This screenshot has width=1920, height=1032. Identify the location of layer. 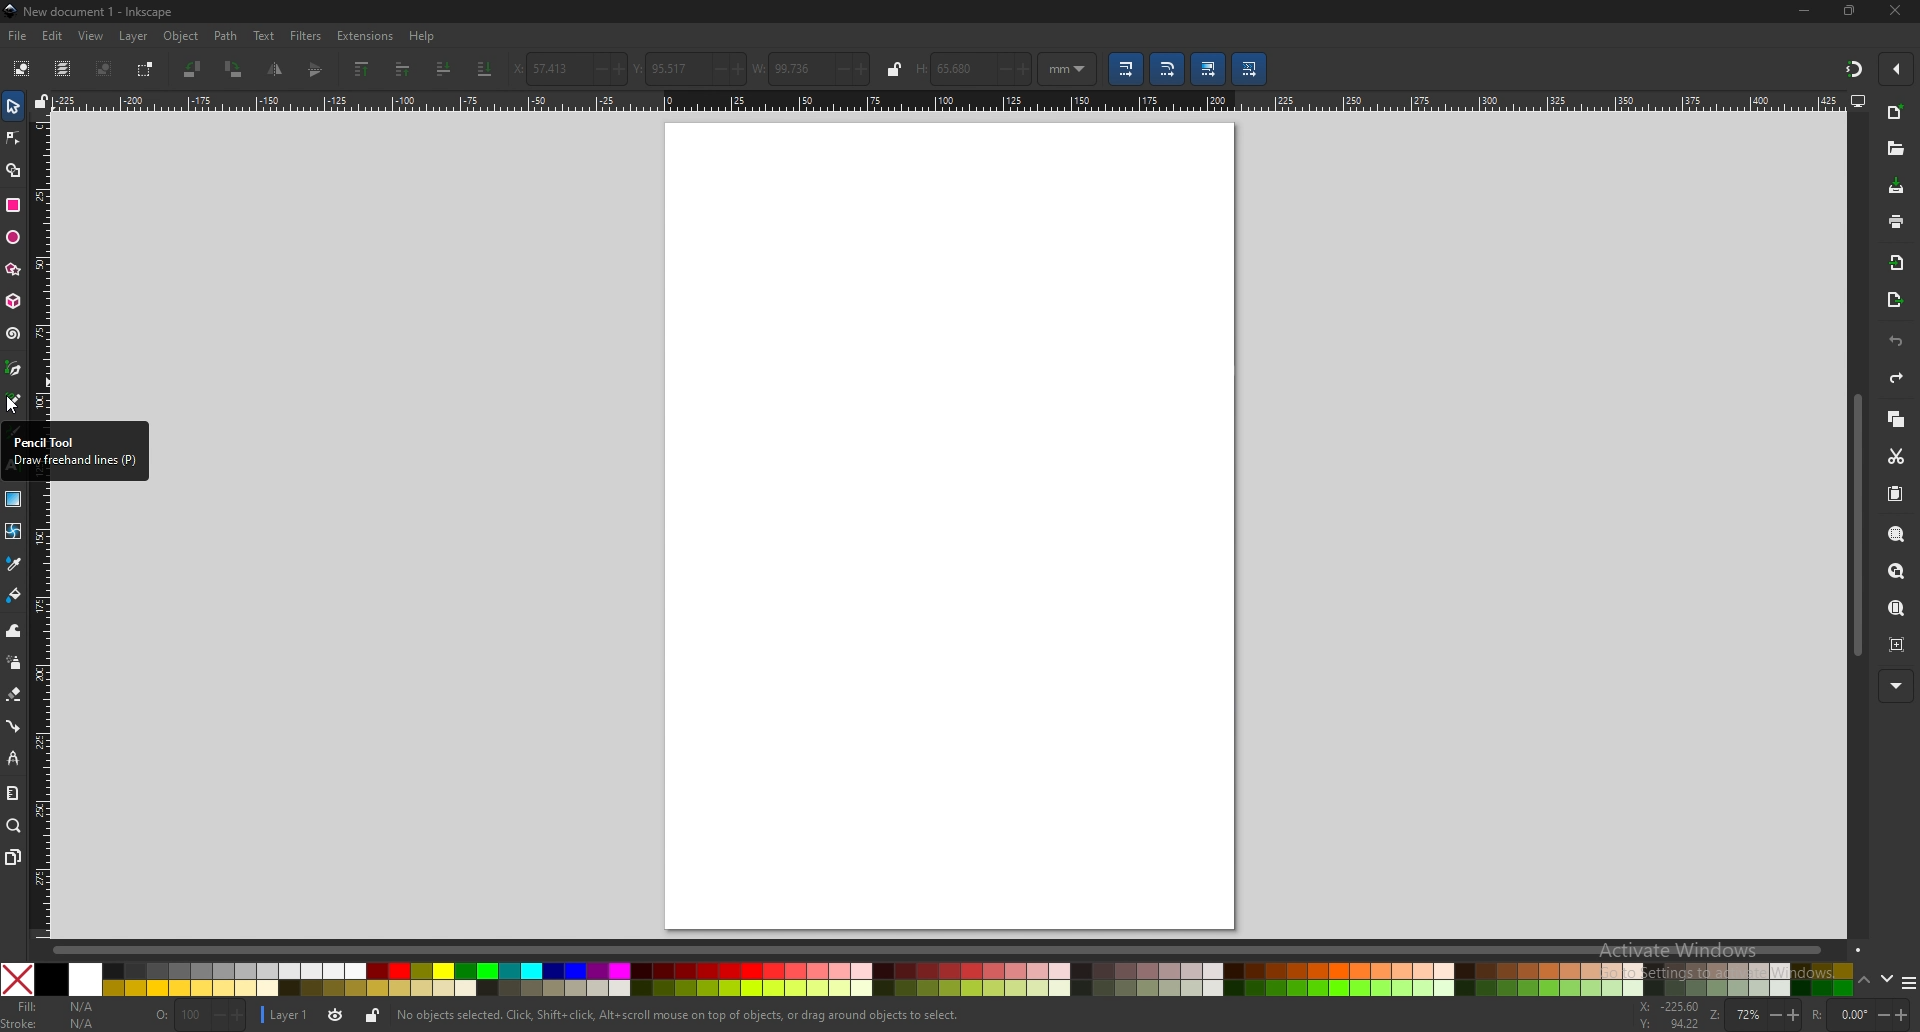
(135, 37).